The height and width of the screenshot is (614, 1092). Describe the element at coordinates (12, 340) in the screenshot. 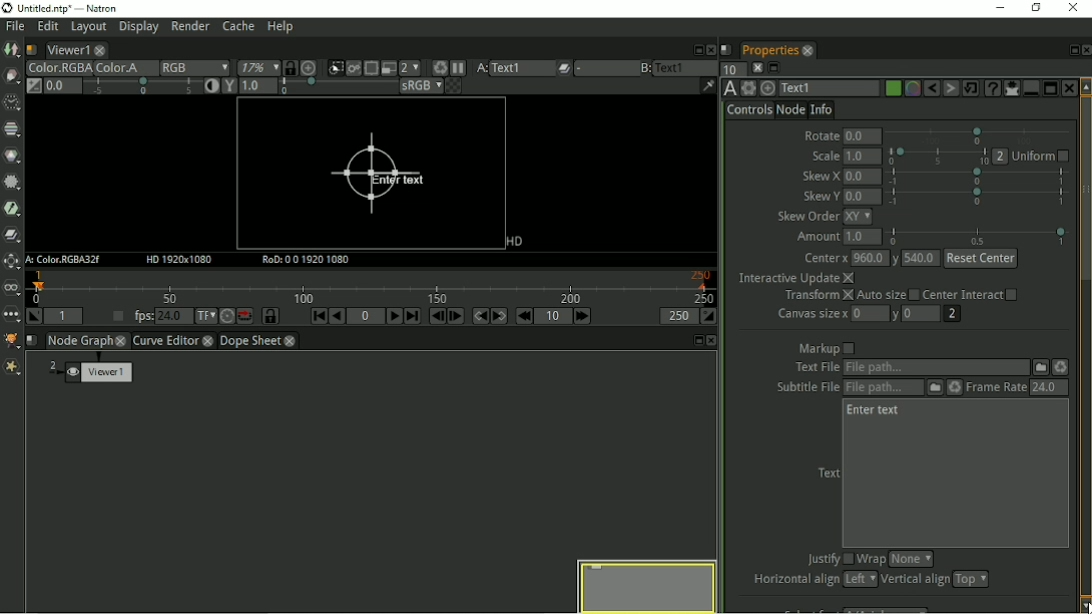

I see `GMIC` at that location.